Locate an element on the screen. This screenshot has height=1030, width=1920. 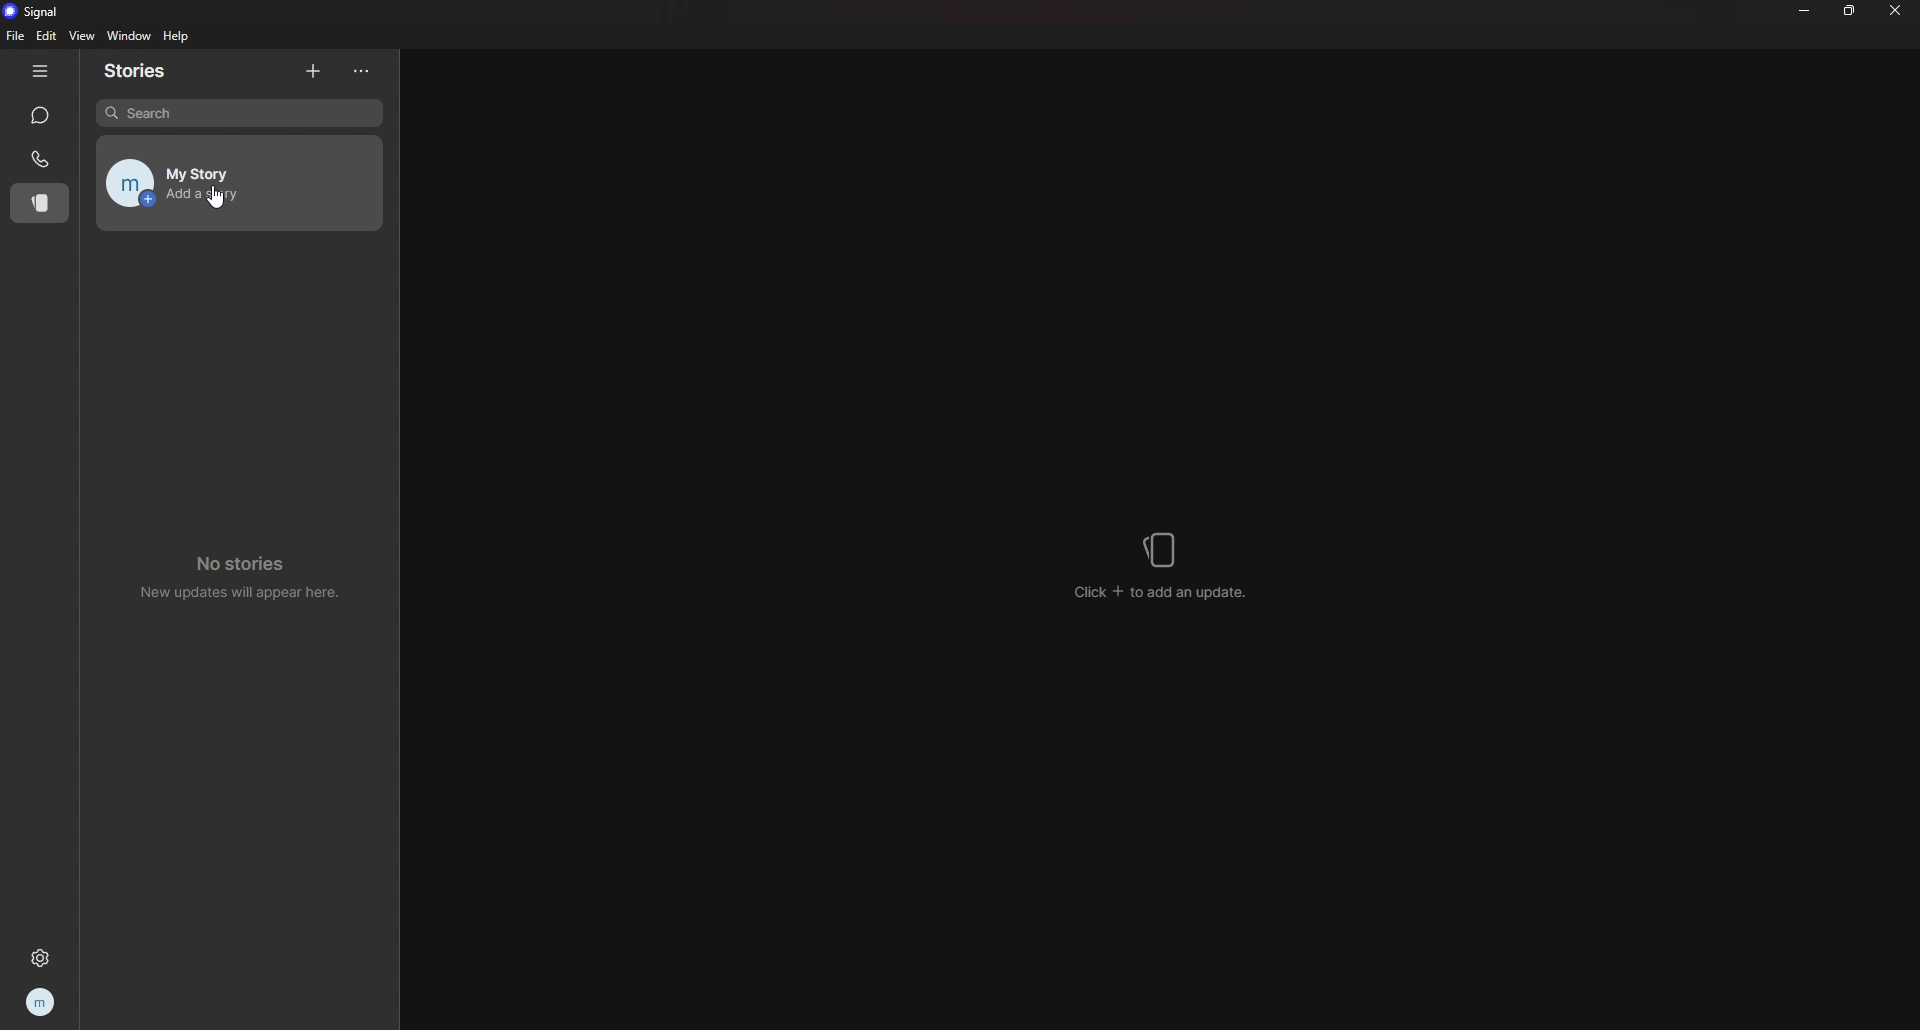
no stories new updates will appear here is located at coordinates (249, 573).